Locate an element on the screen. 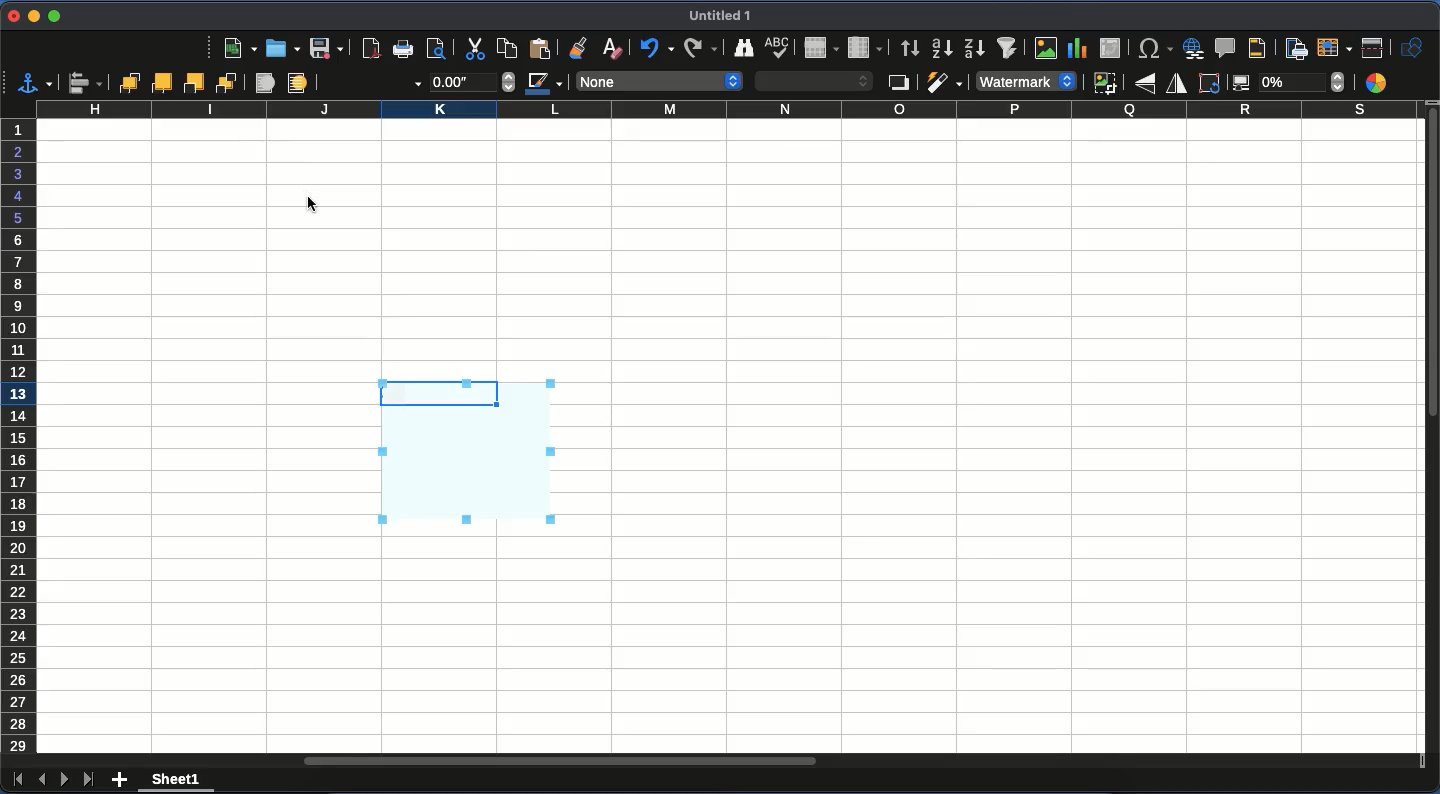 The width and height of the screenshot is (1440, 794). split window is located at coordinates (1372, 49).